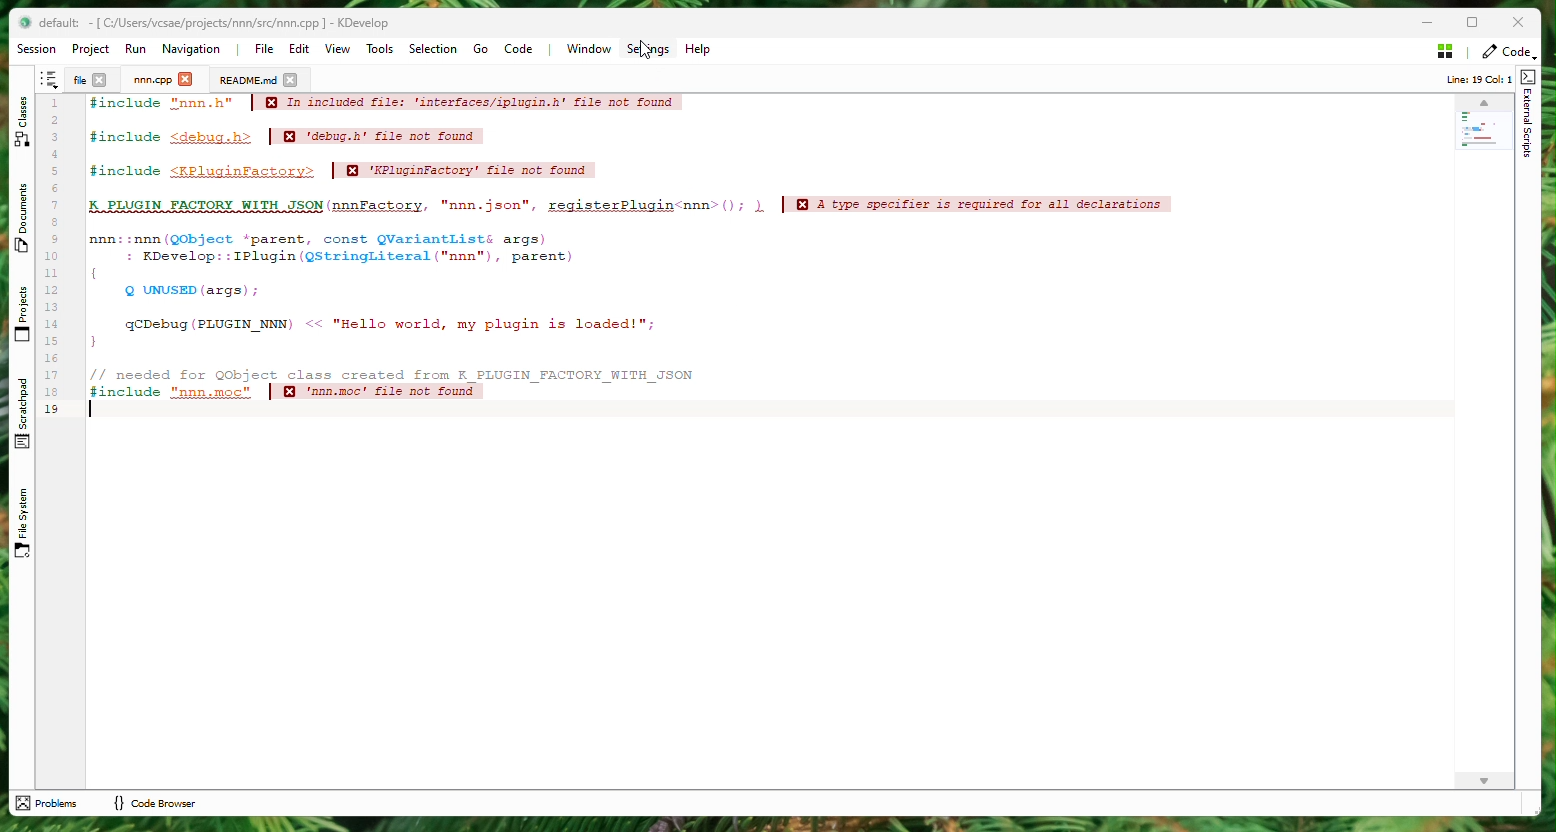  What do you see at coordinates (54, 171) in the screenshot?
I see `5` at bounding box center [54, 171].